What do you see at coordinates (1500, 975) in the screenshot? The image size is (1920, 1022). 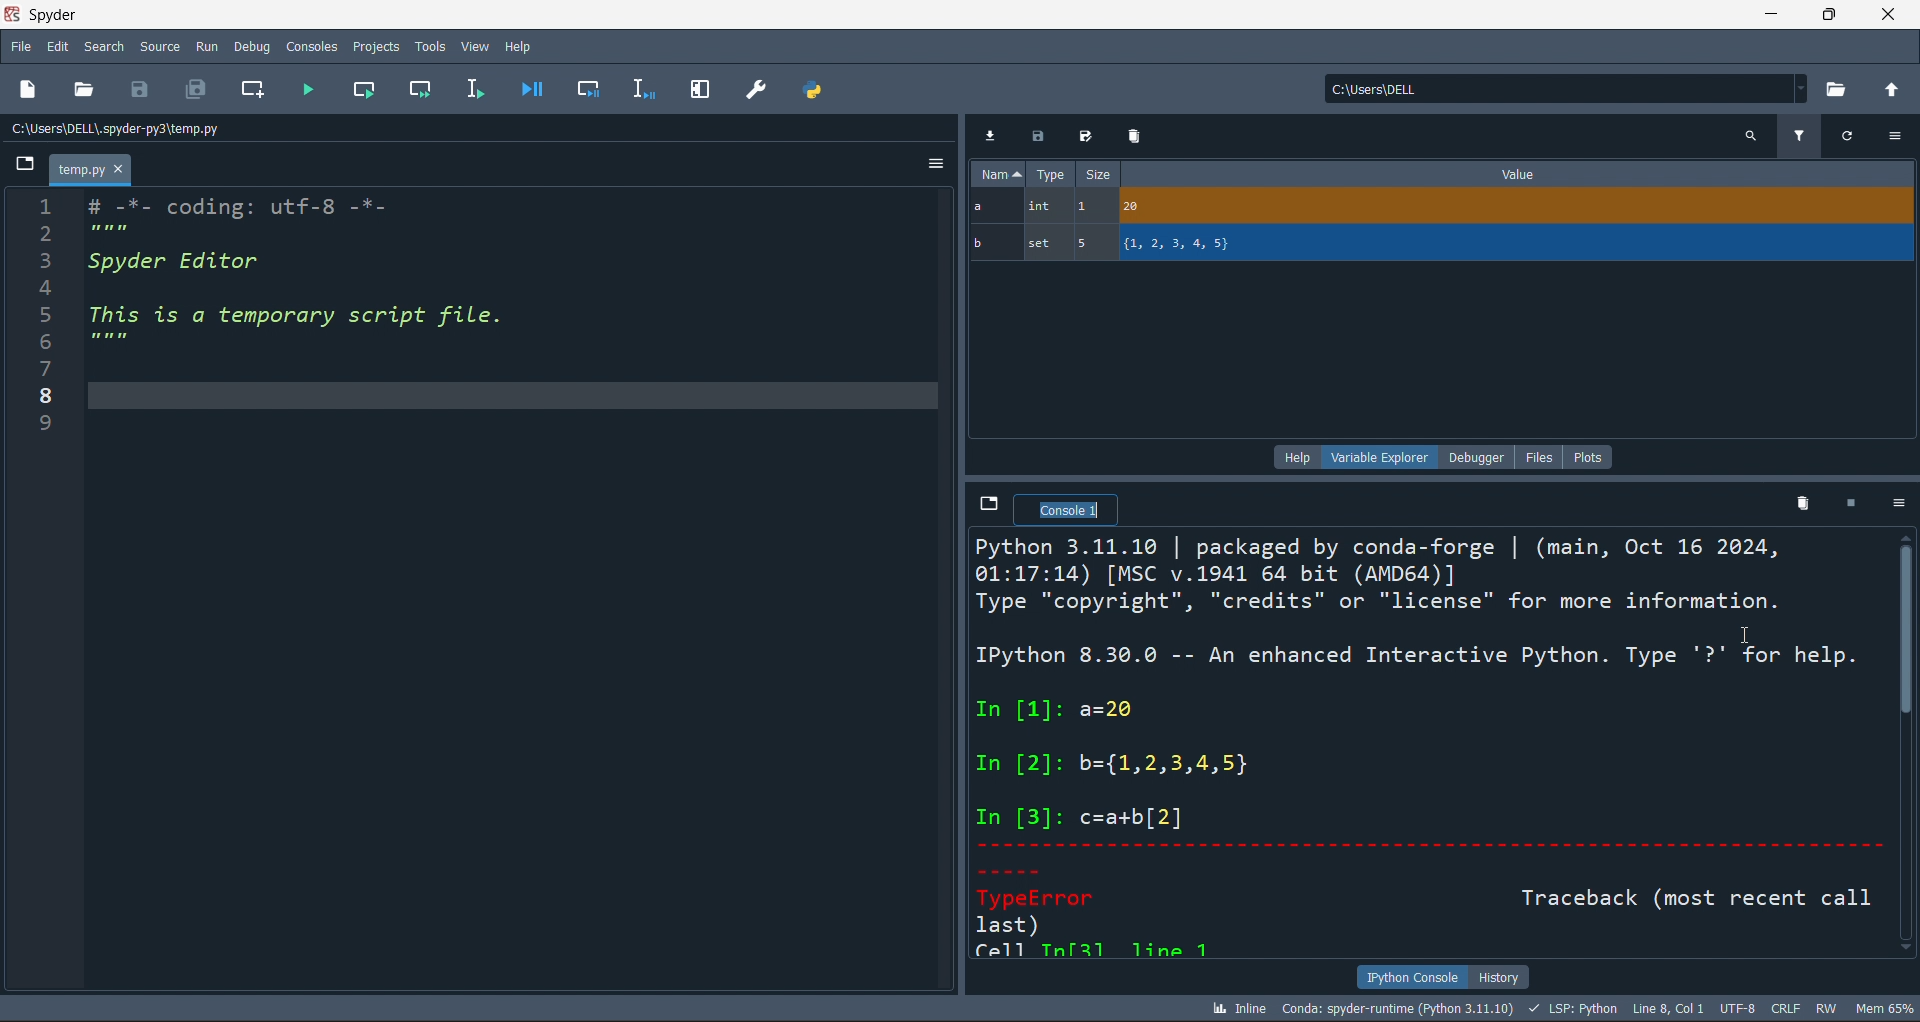 I see `history` at bounding box center [1500, 975].